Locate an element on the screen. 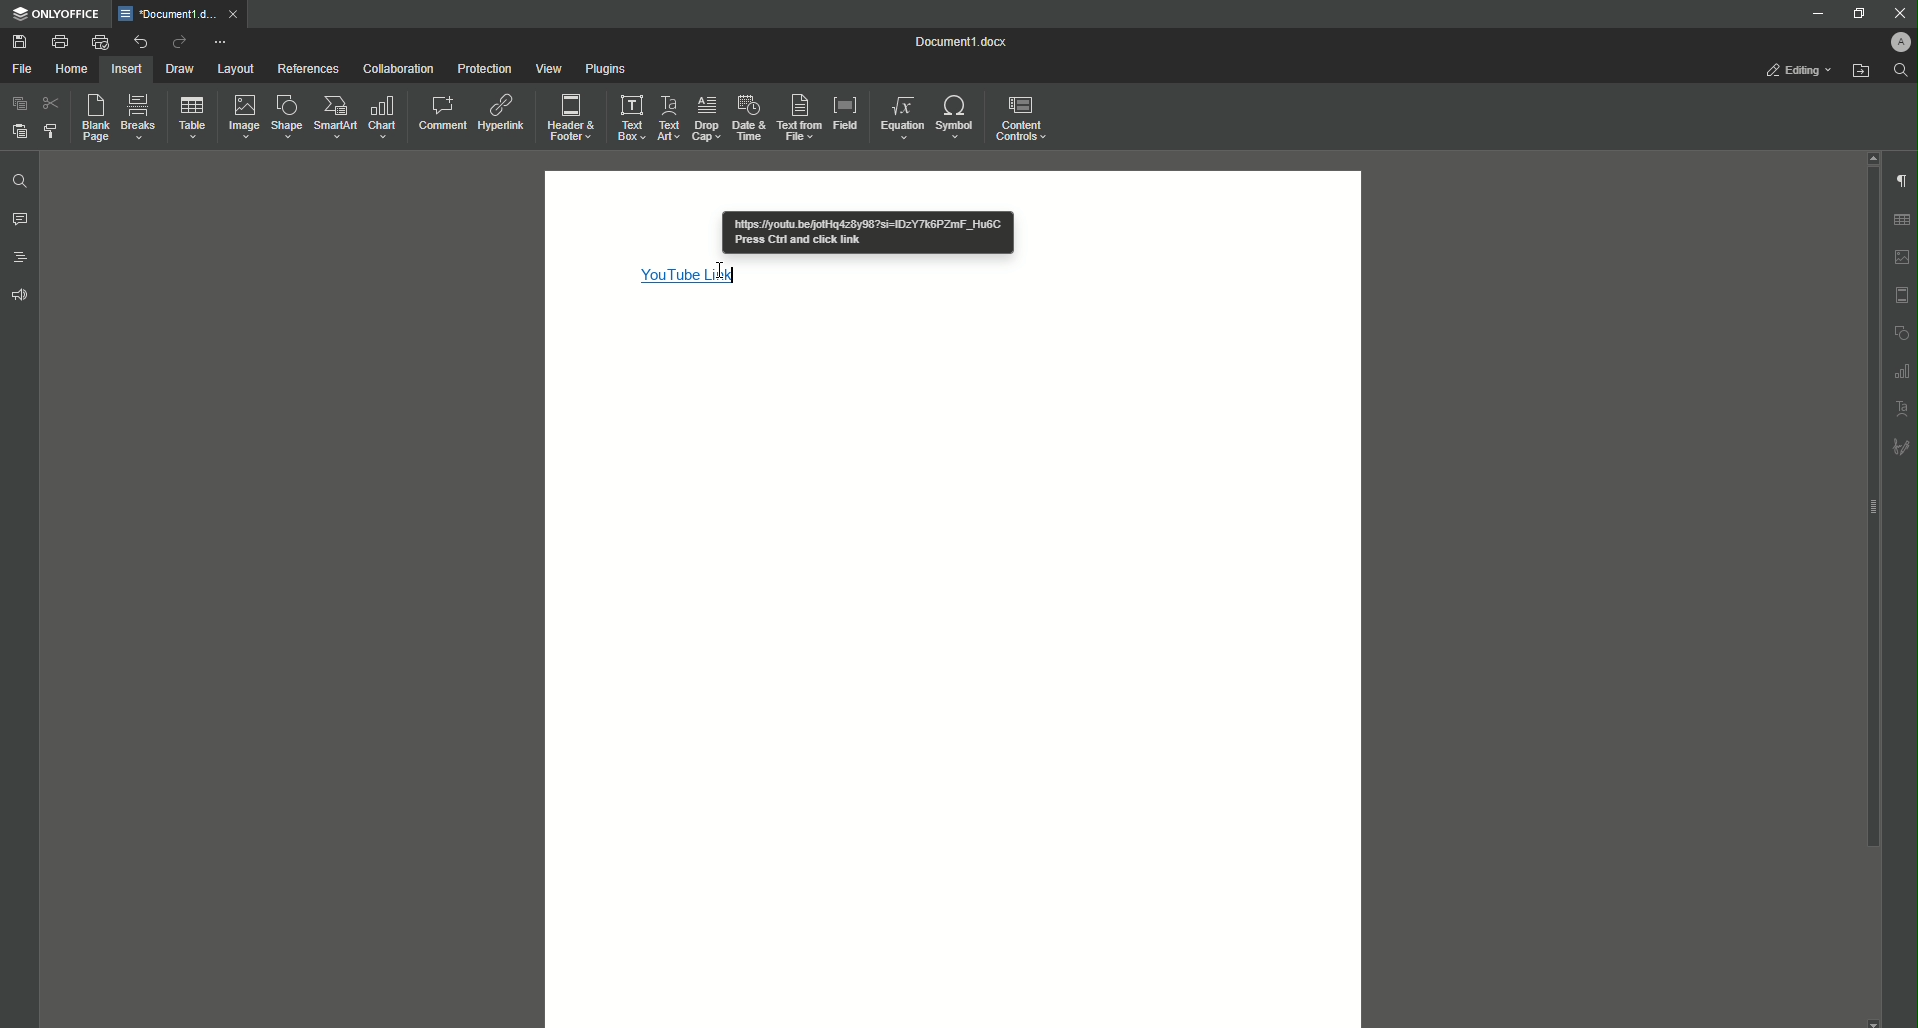  Print is located at coordinates (59, 40).